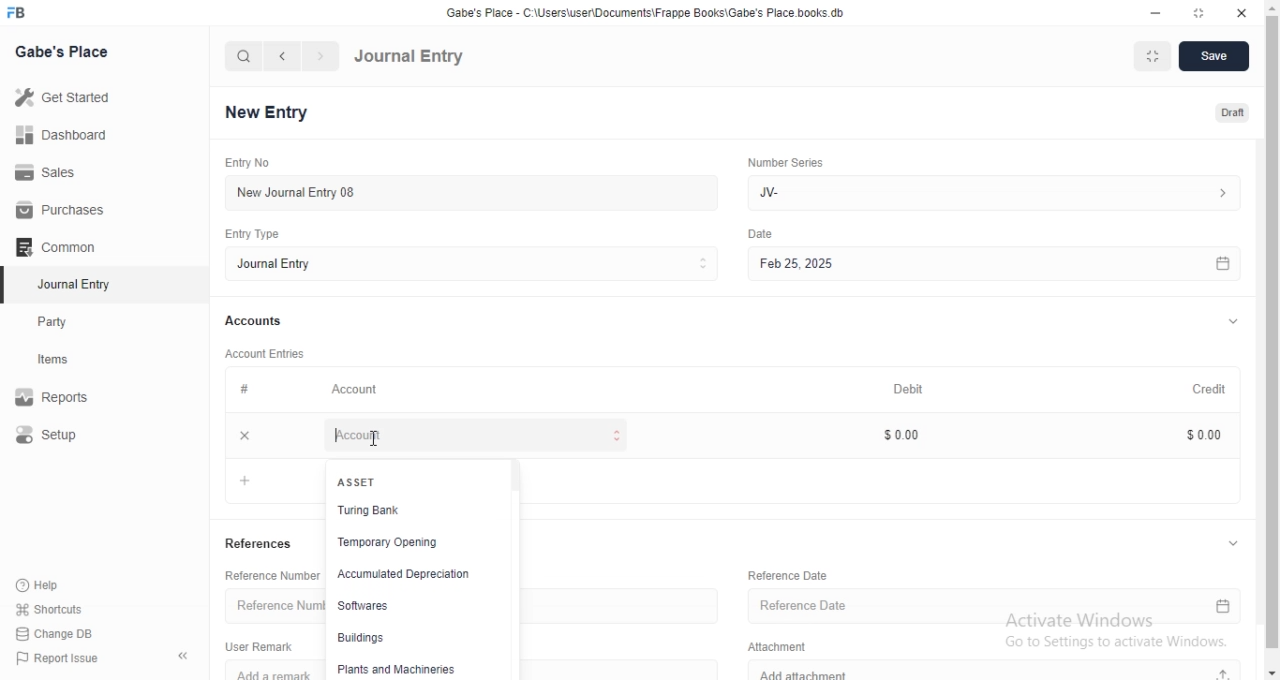  What do you see at coordinates (410, 609) in the screenshot?
I see `Softwares` at bounding box center [410, 609].